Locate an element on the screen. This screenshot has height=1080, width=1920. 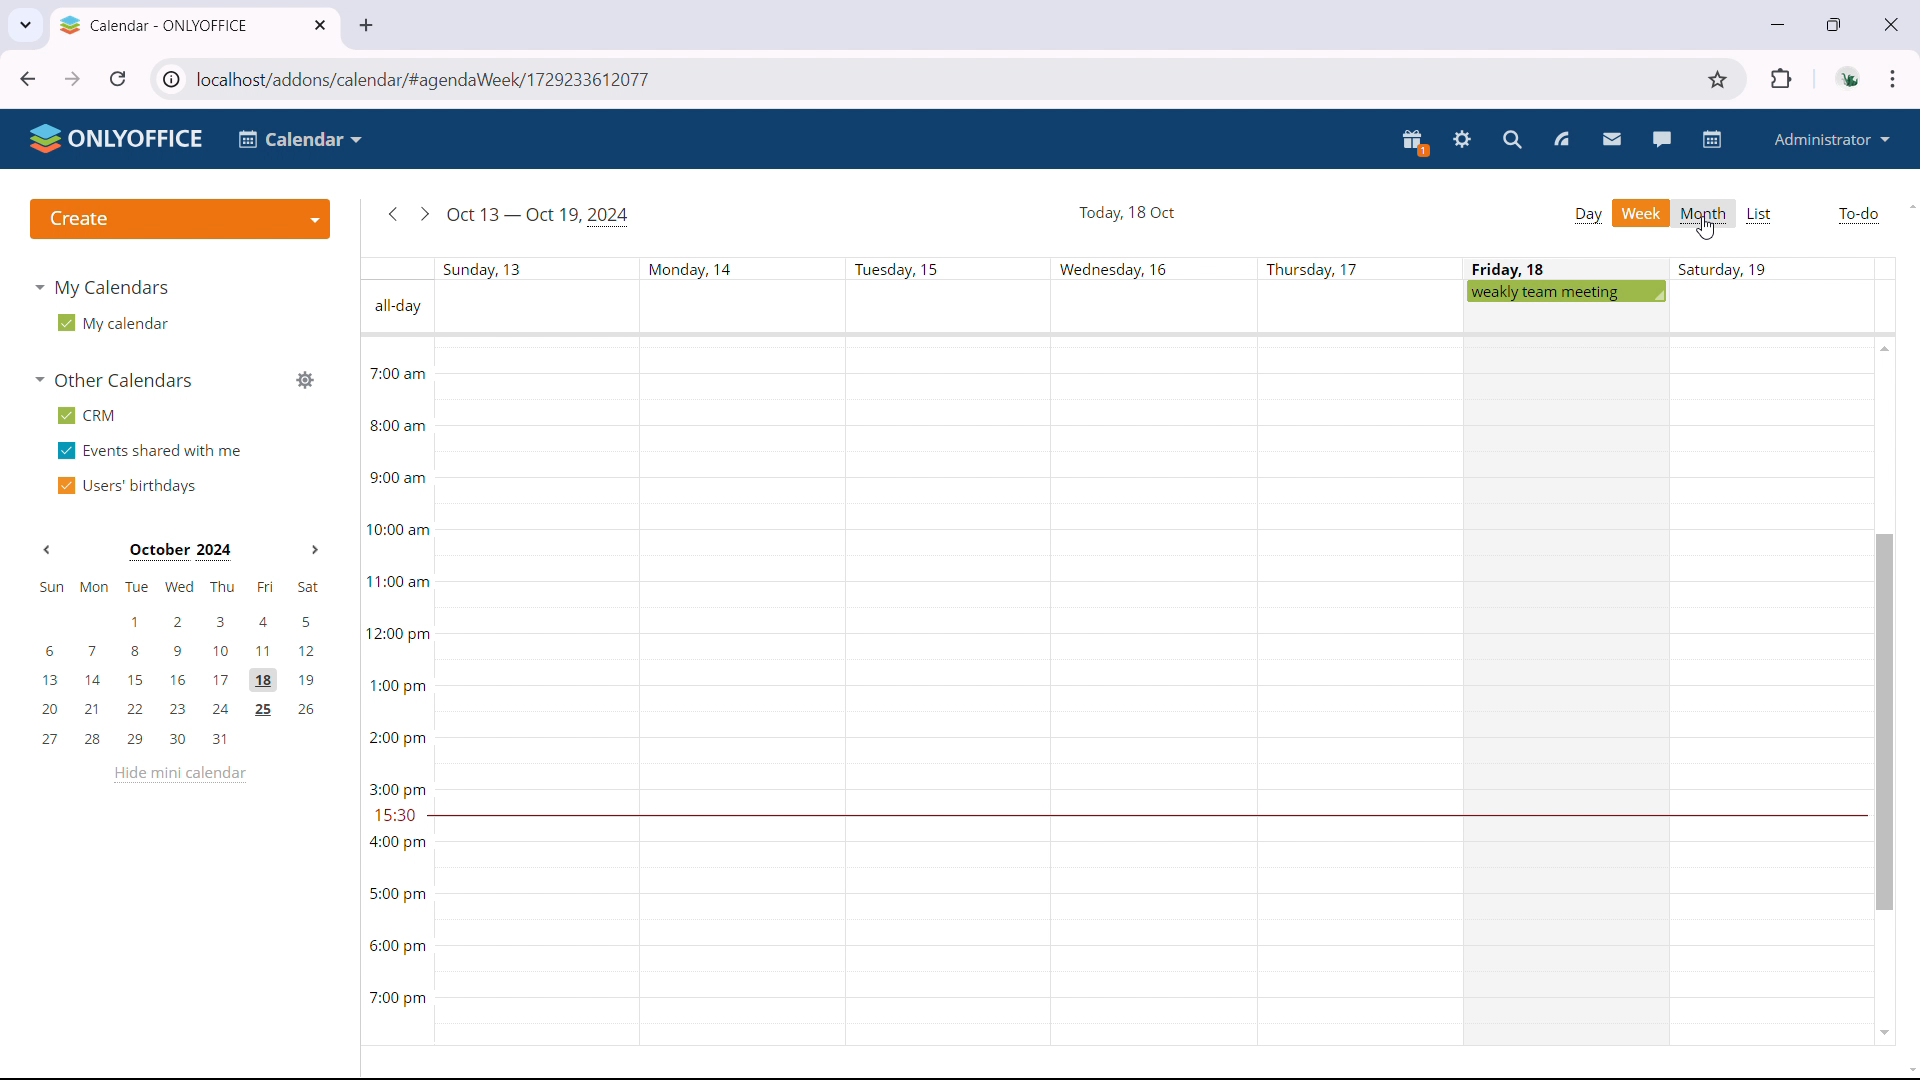
settings is located at coordinates (1460, 140).